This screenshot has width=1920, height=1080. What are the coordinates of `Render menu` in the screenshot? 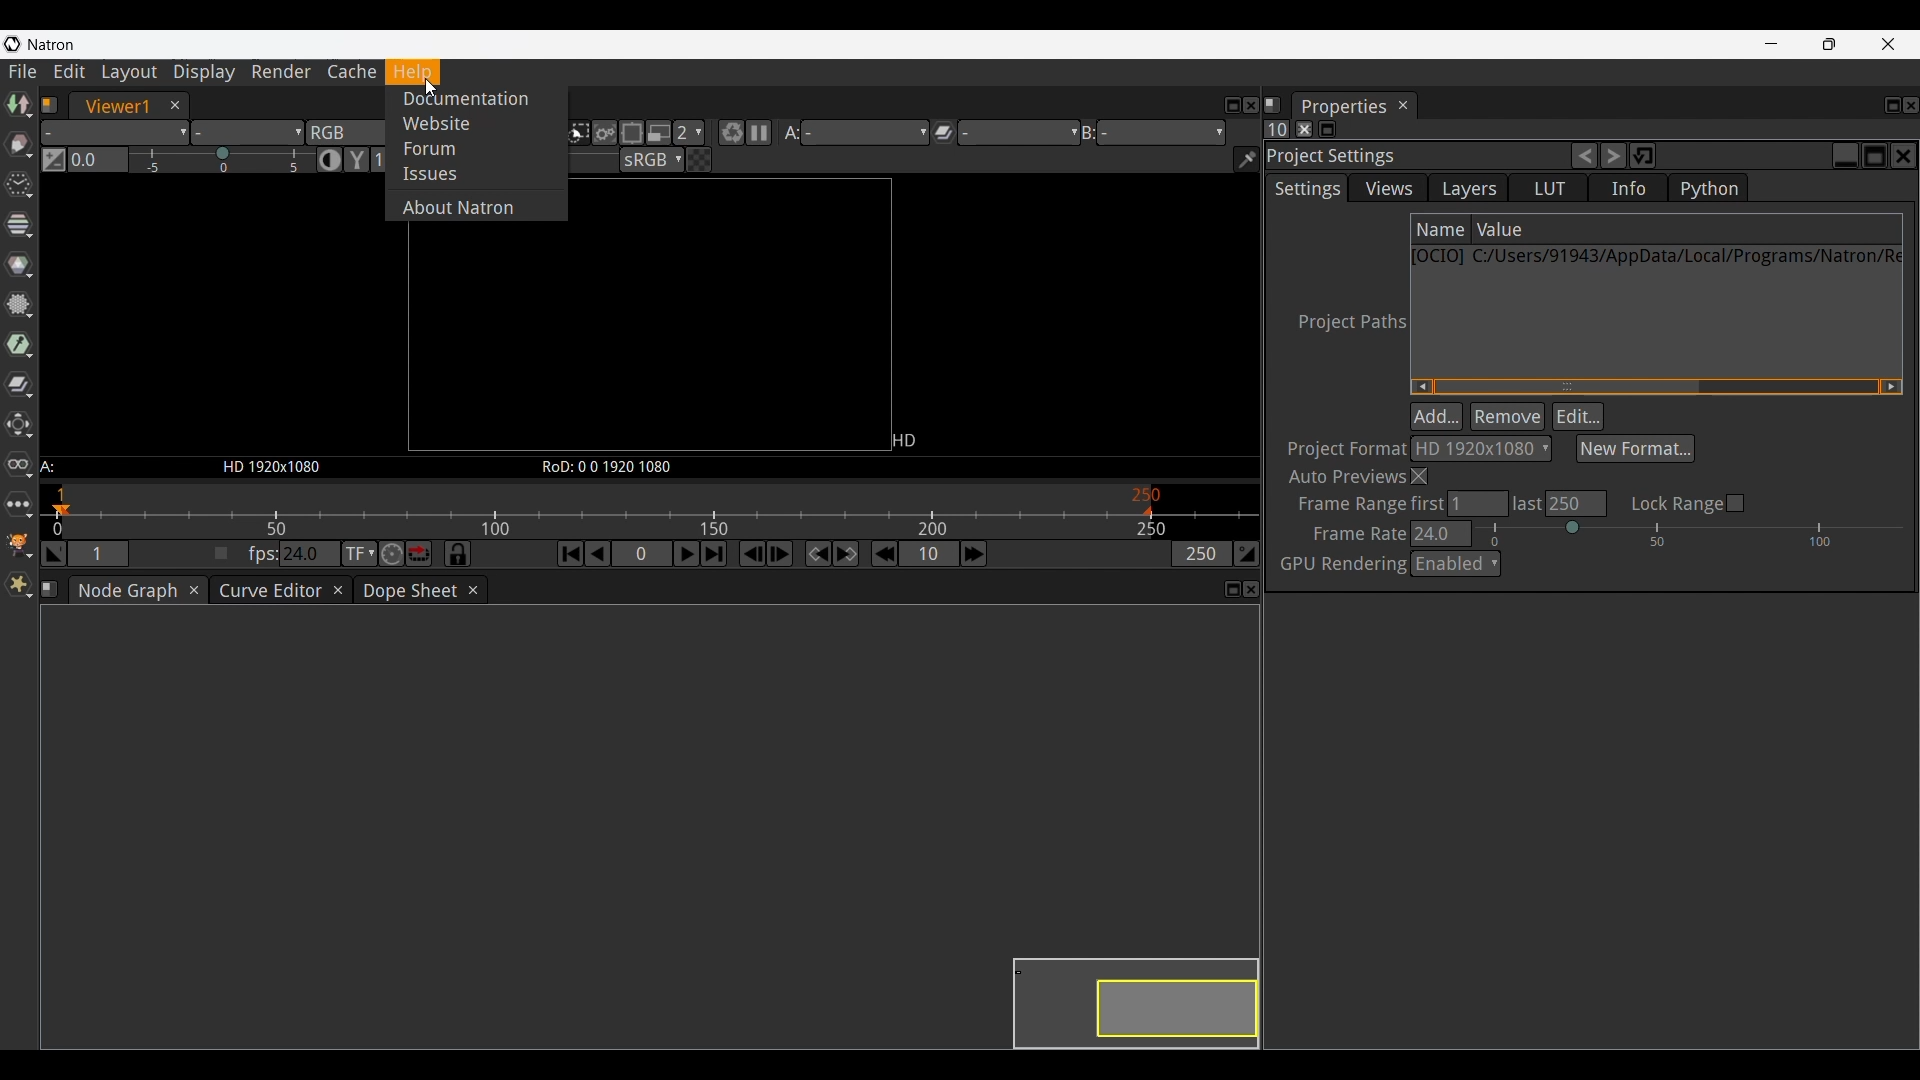 It's located at (281, 73).